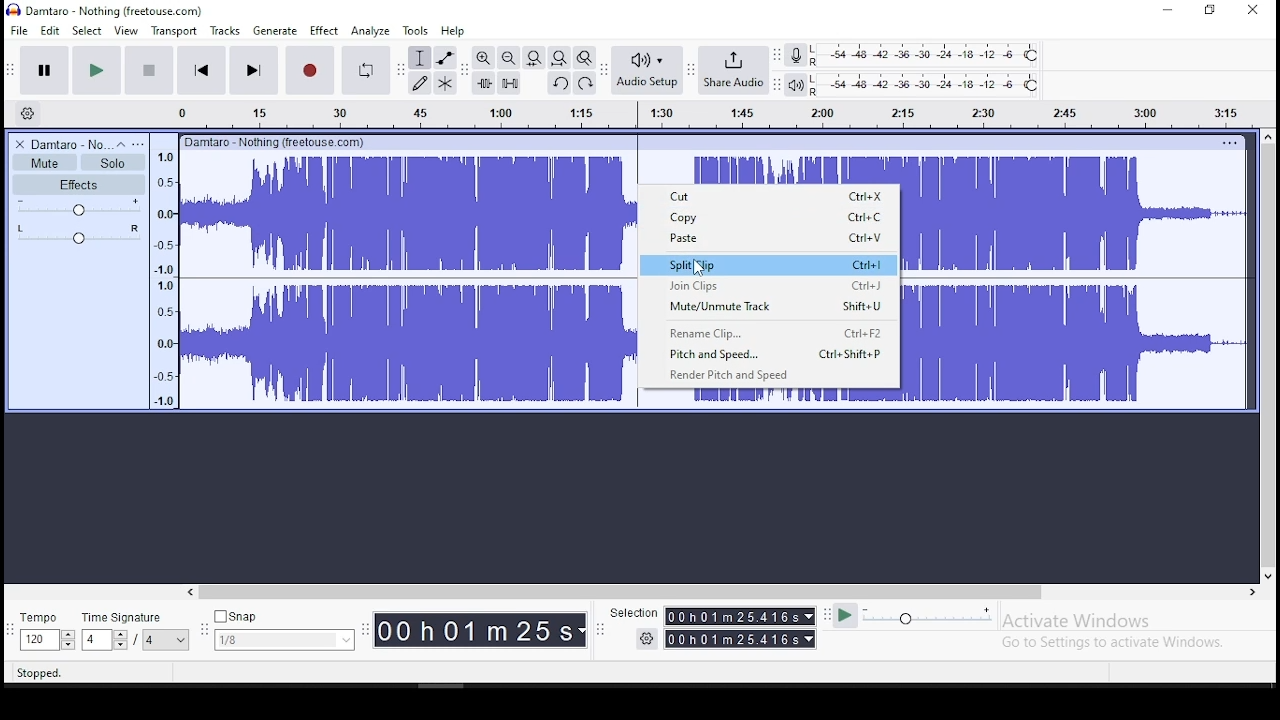 Image resolution: width=1280 pixels, height=720 pixels. Describe the element at coordinates (235, 616) in the screenshot. I see `snap button` at that location.